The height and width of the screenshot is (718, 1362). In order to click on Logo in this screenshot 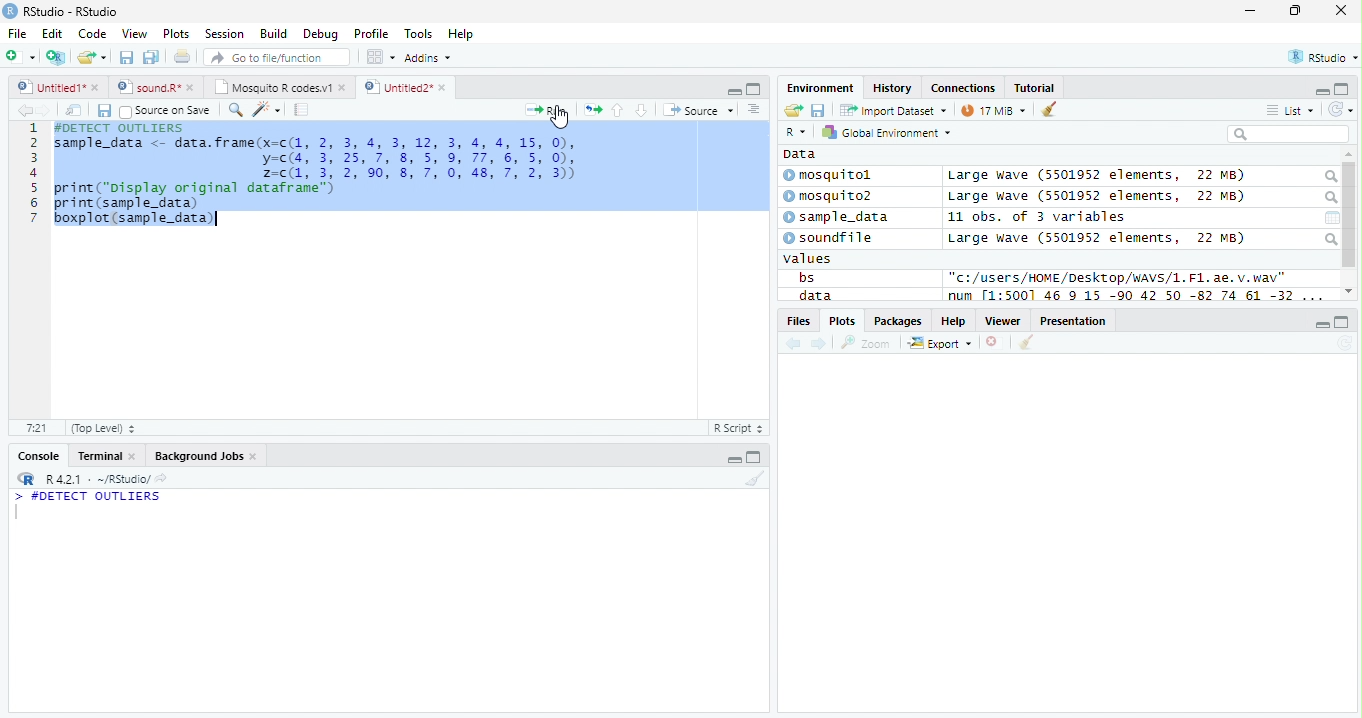, I will do `click(11, 11)`.